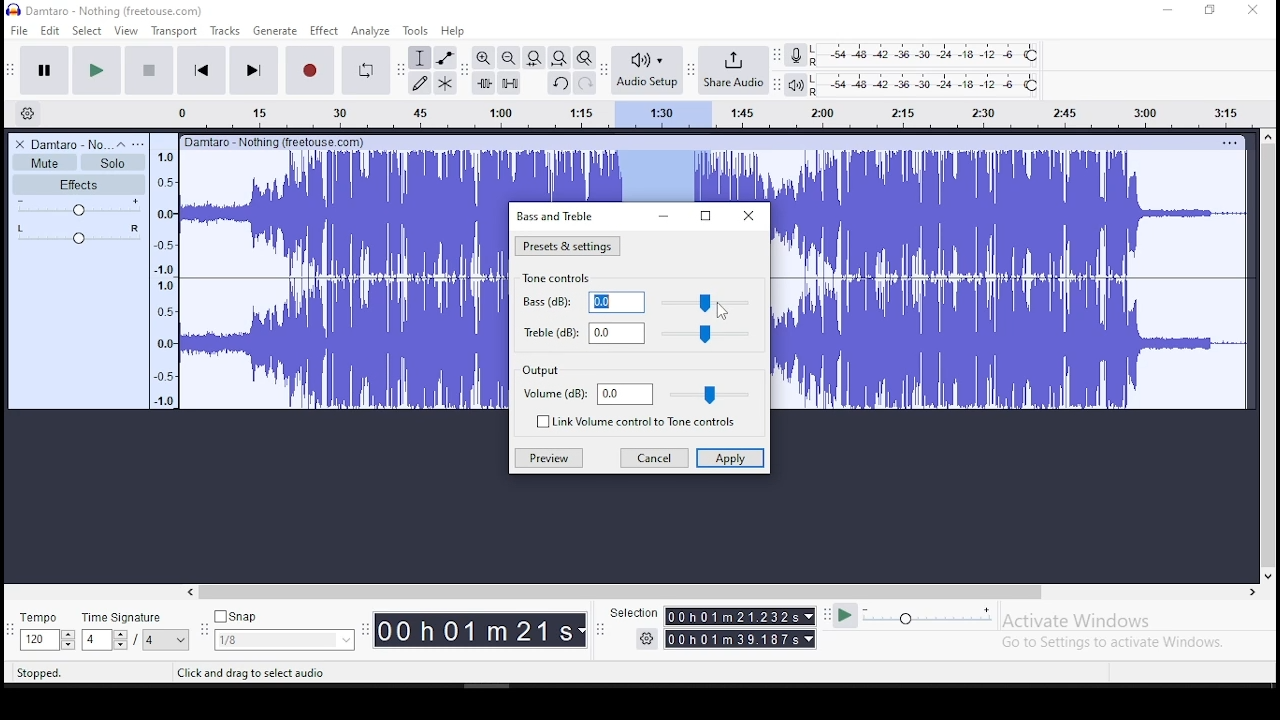  Describe the element at coordinates (1271, 353) in the screenshot. I see `vertical scroll bar` at that location.